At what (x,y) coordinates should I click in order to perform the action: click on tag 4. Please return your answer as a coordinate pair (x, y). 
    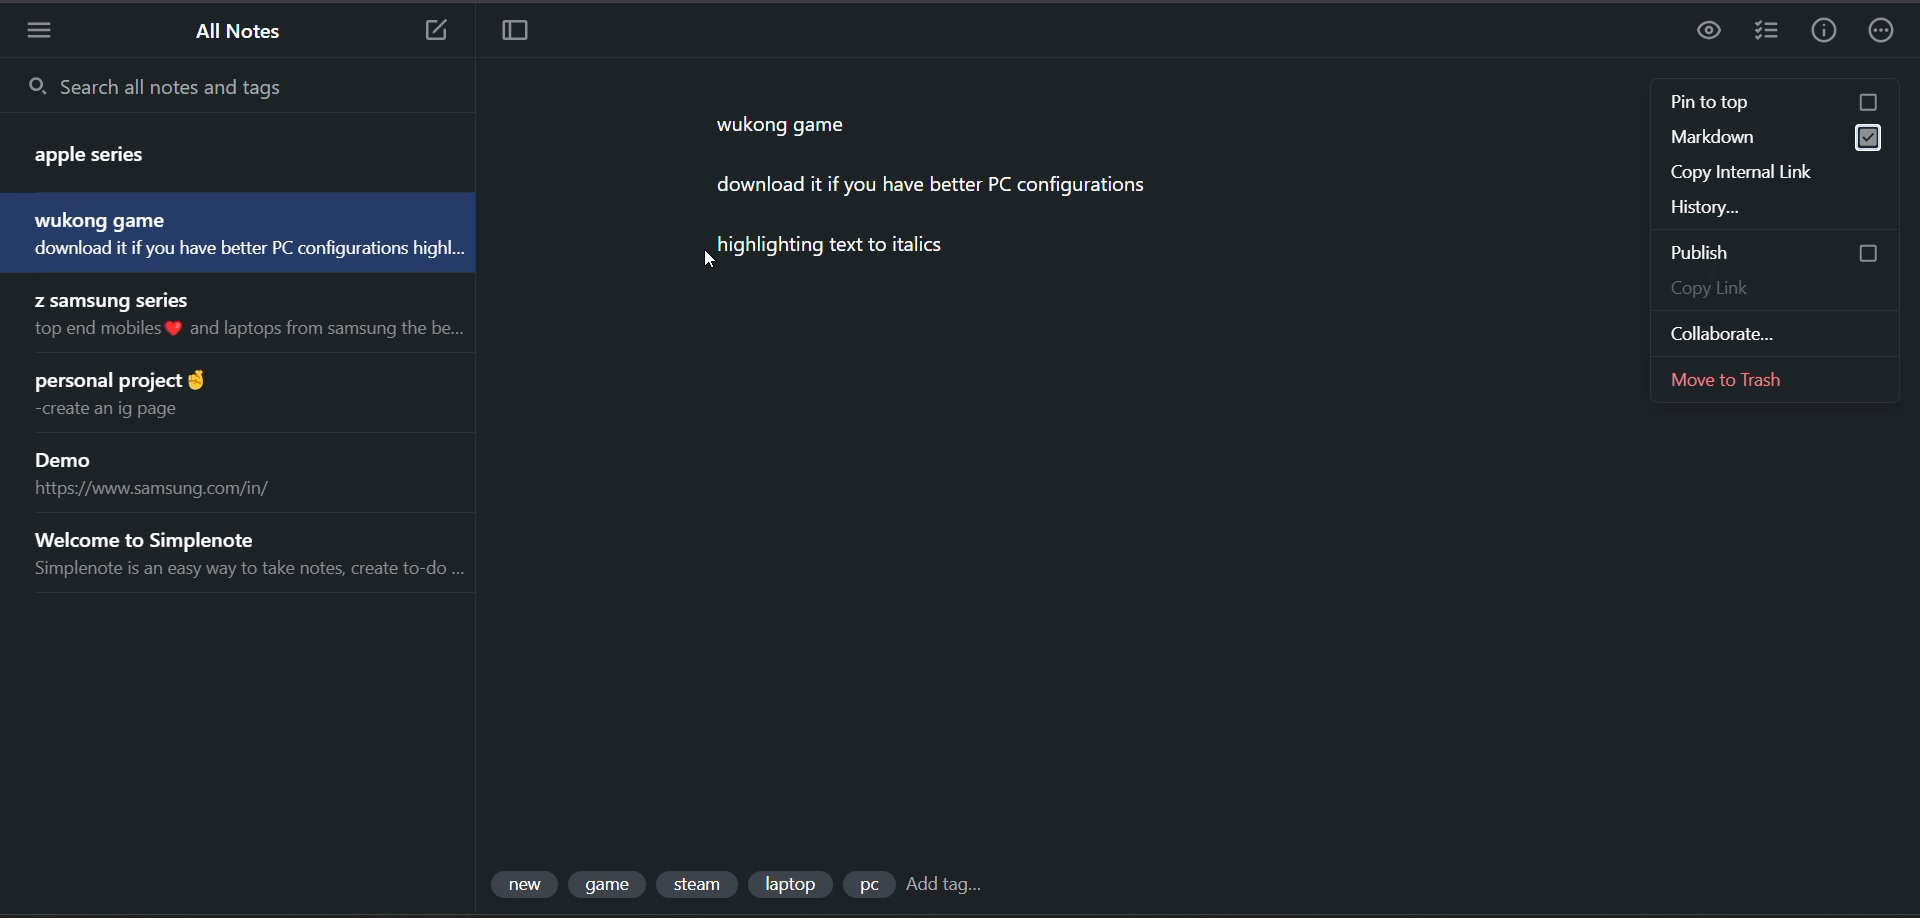
    Looking at the image, I should click on (789, 883).